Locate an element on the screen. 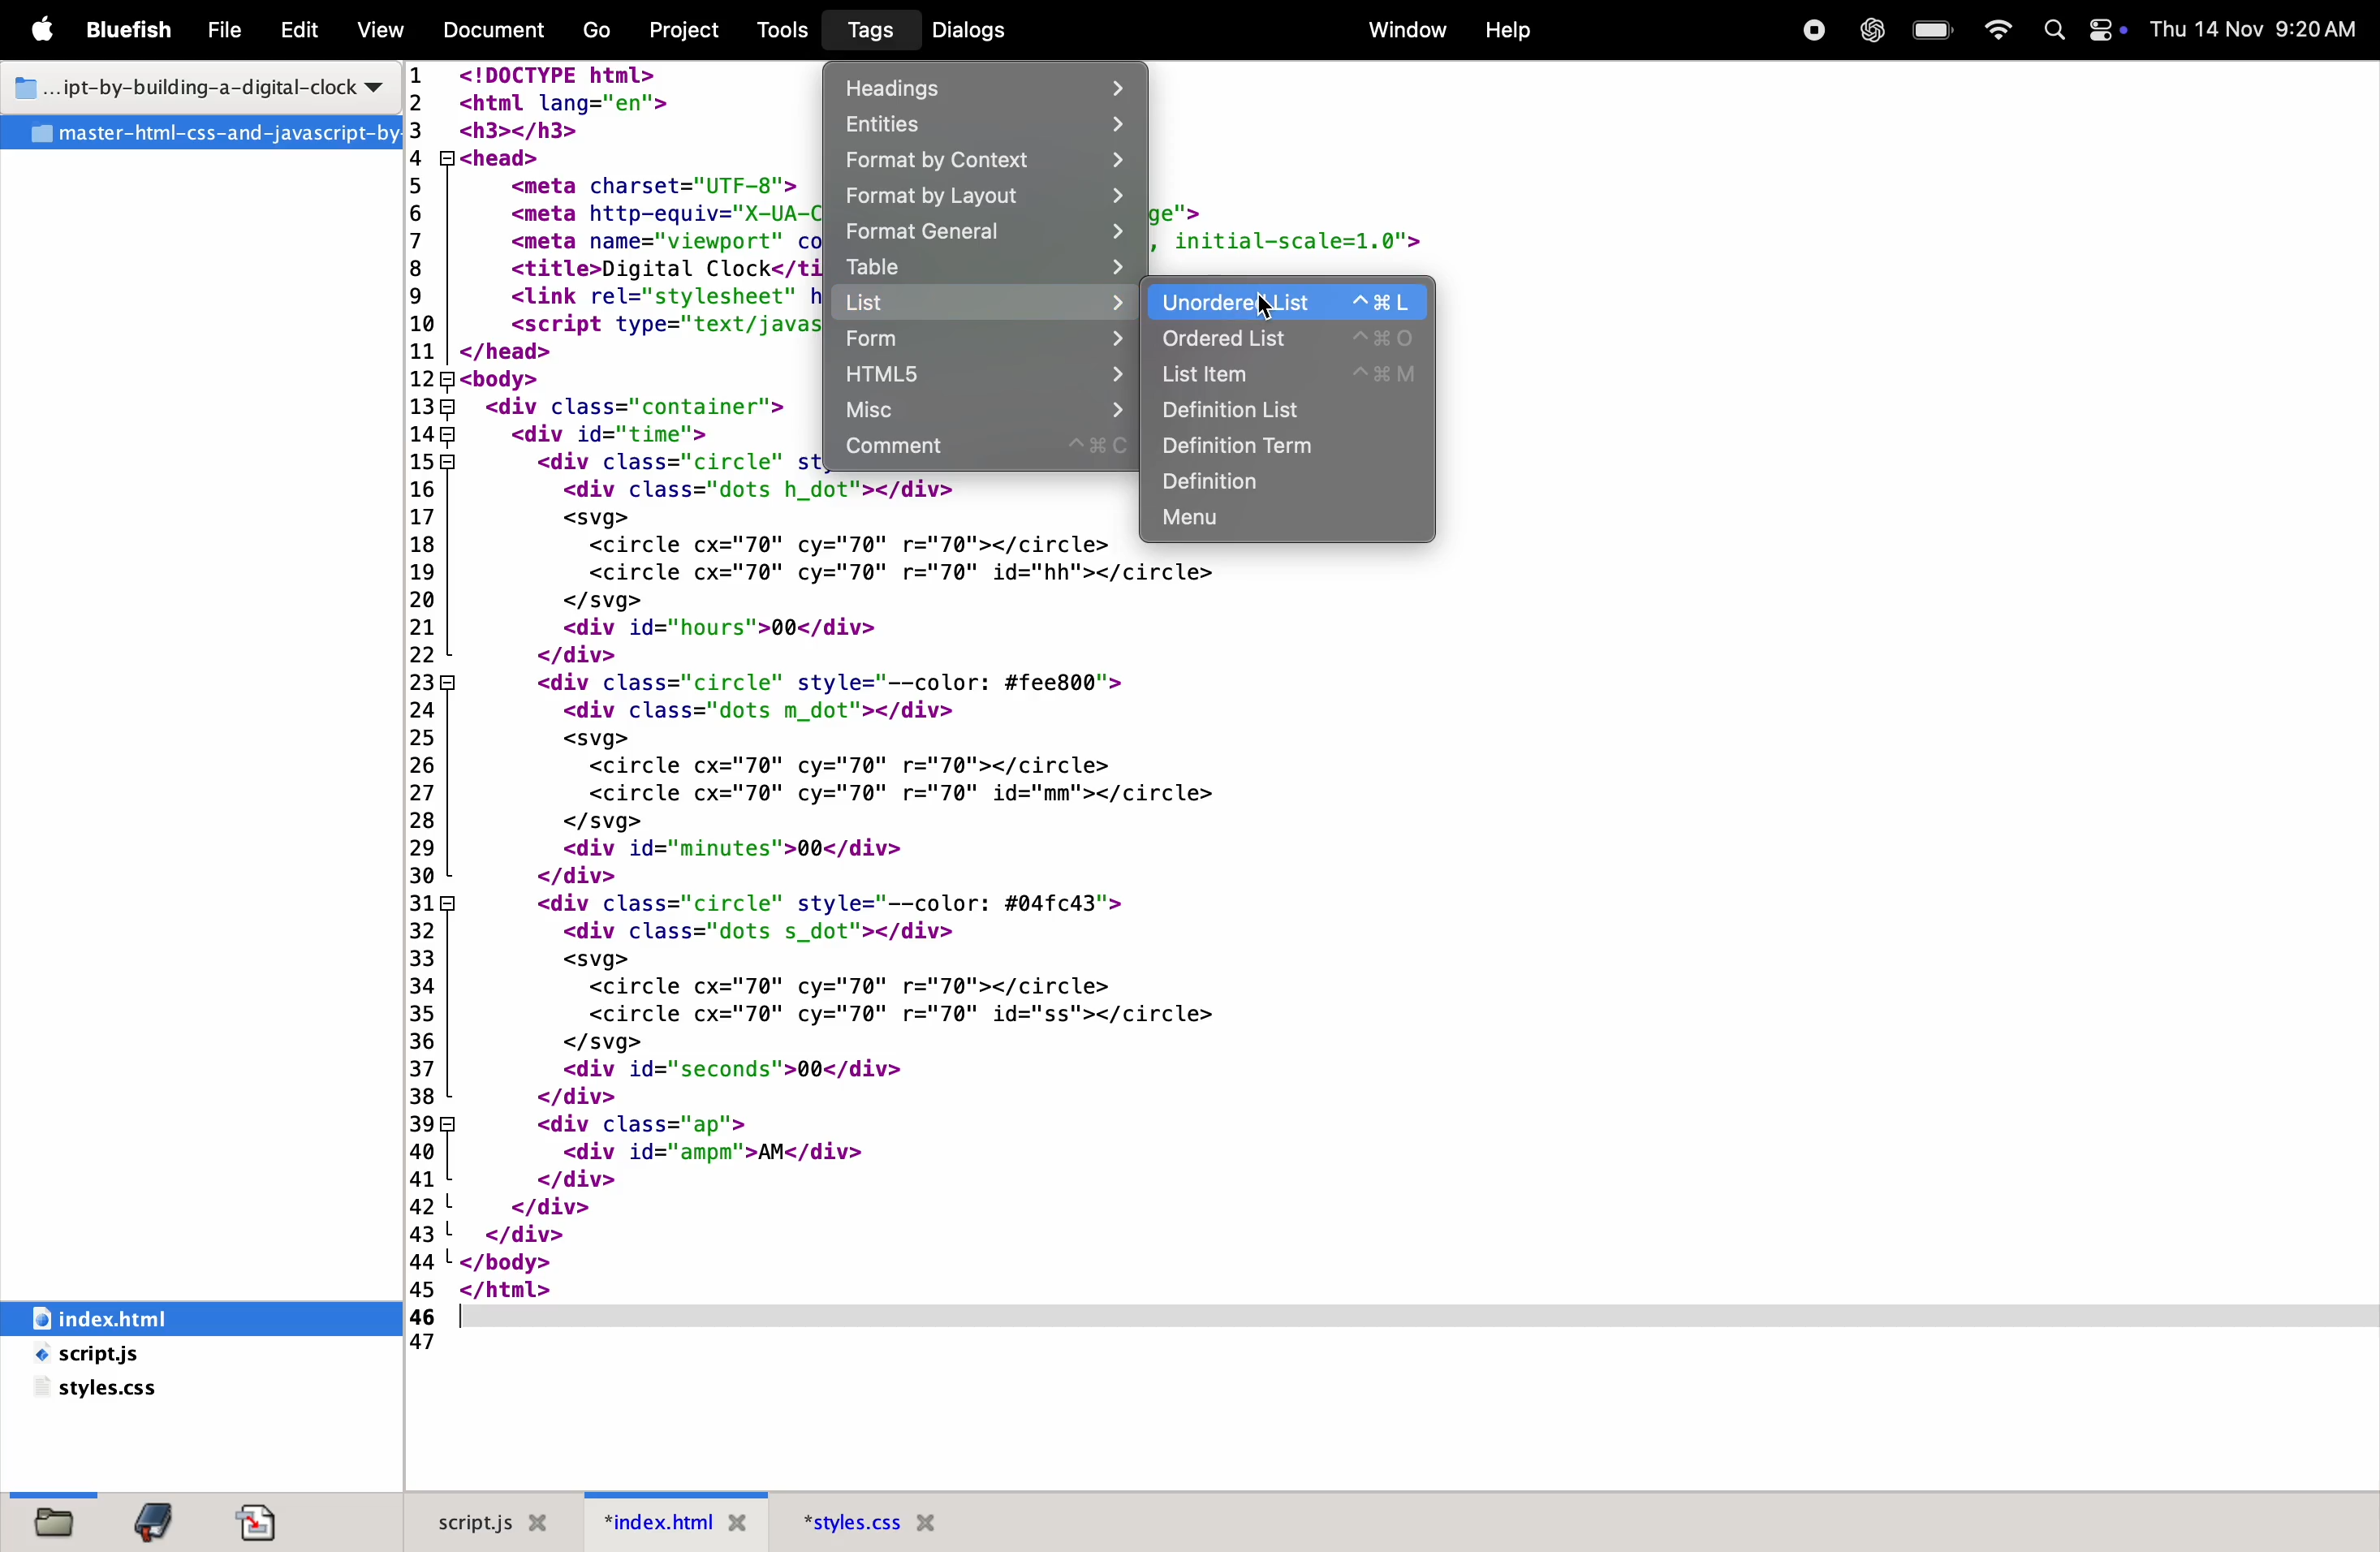  help is located at coordinates (1507, 30).